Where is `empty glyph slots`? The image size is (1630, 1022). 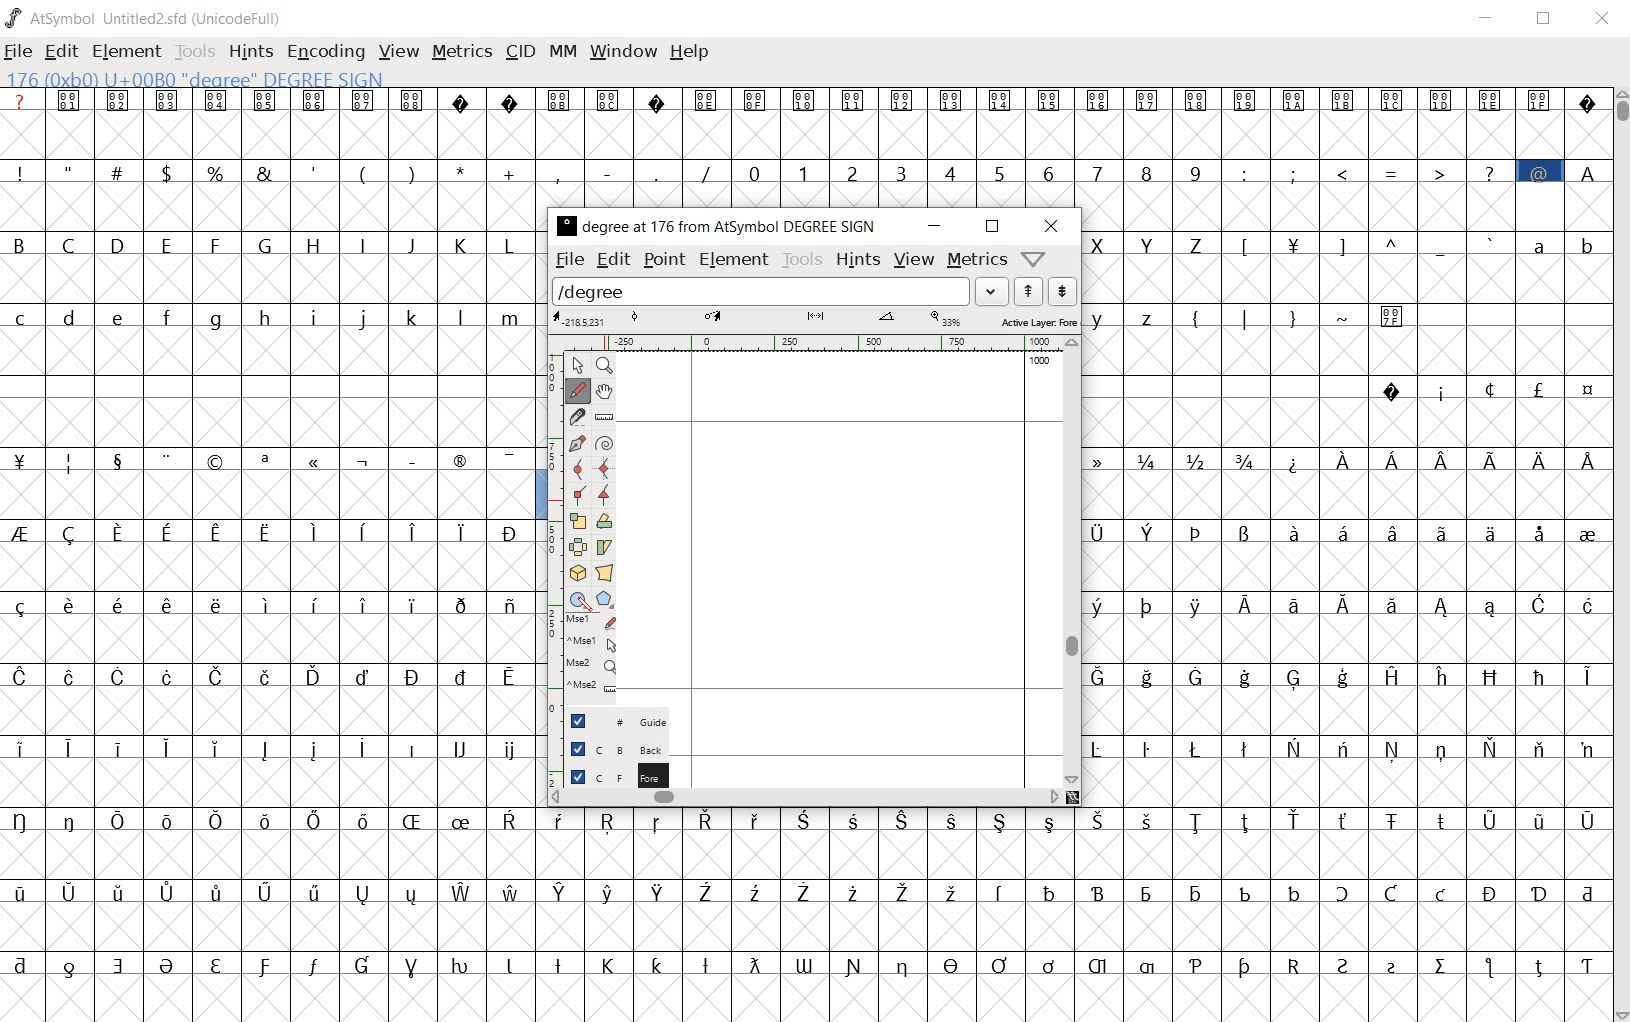
empty glyph slots is located at coordinates (1072, 926).